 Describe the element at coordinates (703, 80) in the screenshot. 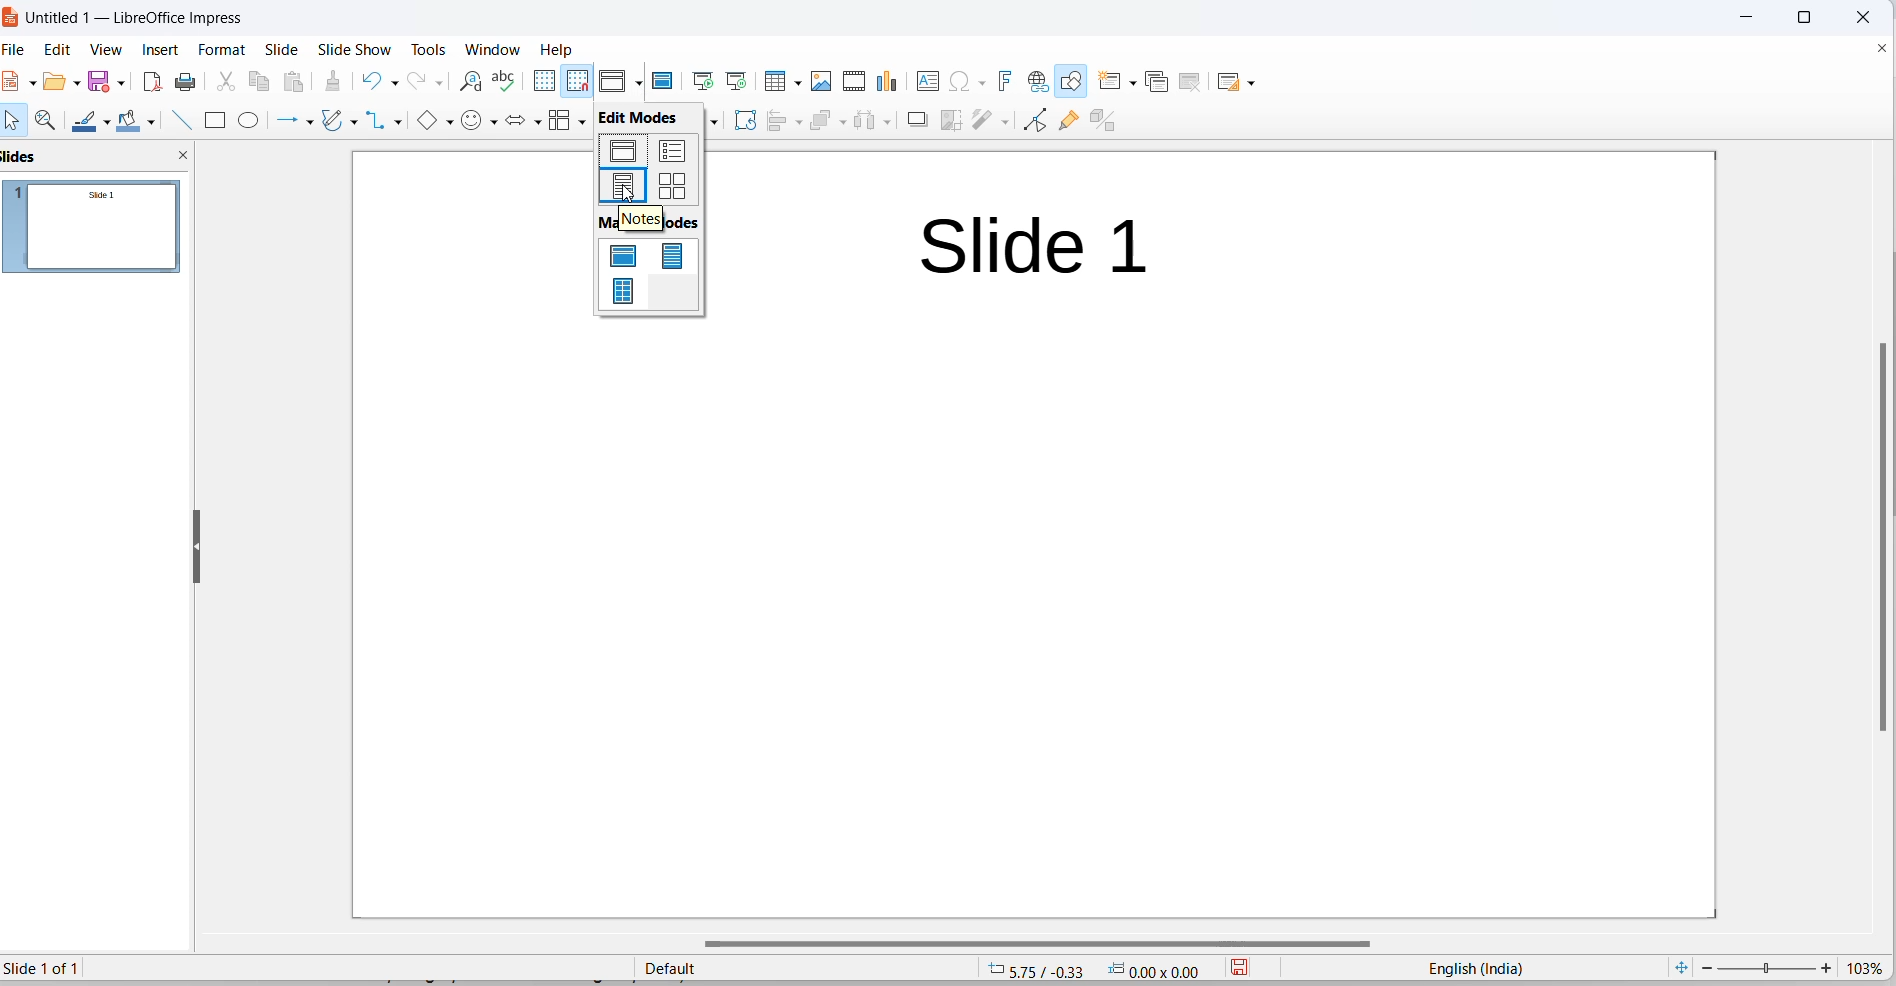

I see `start from first slide` at that location.